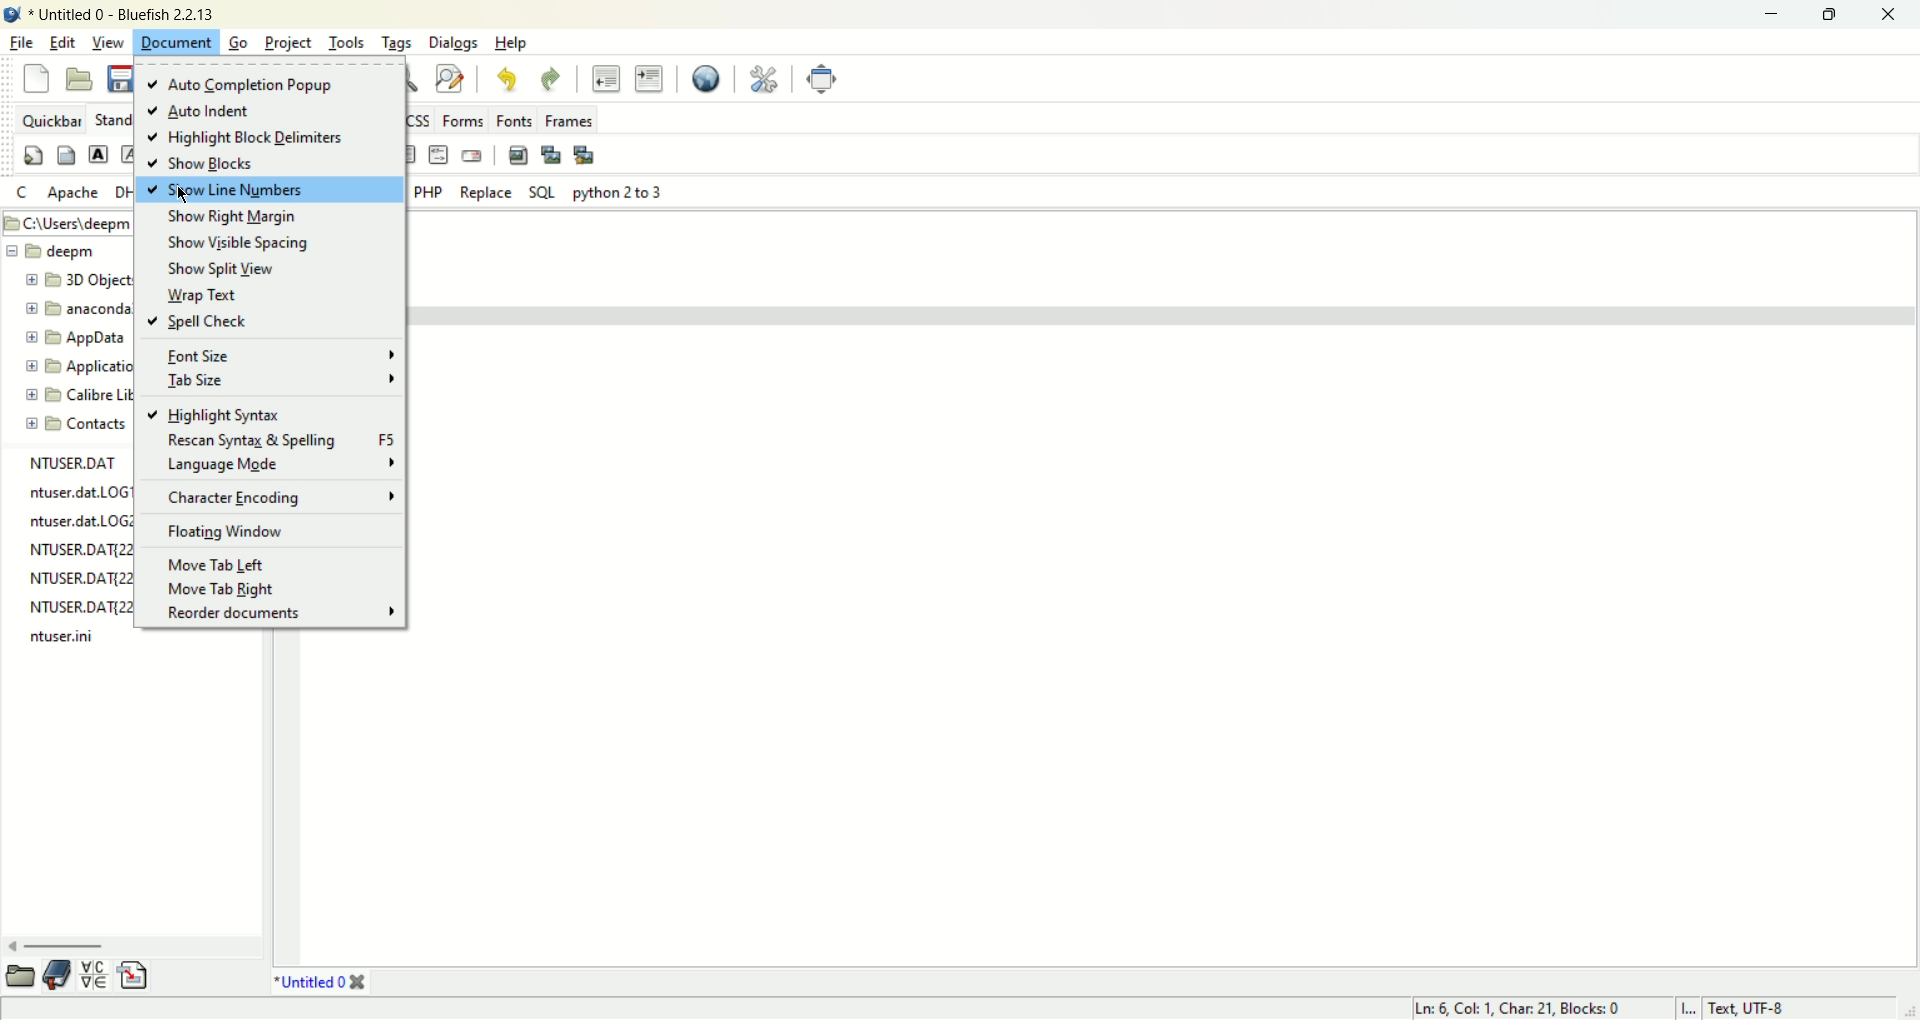 Image resolution: width=1920 pixels, height=1020 pixels. What do you see at coordinates (450, 79) in the screenshot?
I see `advanced find and replace` at bounding box center [450, 79].